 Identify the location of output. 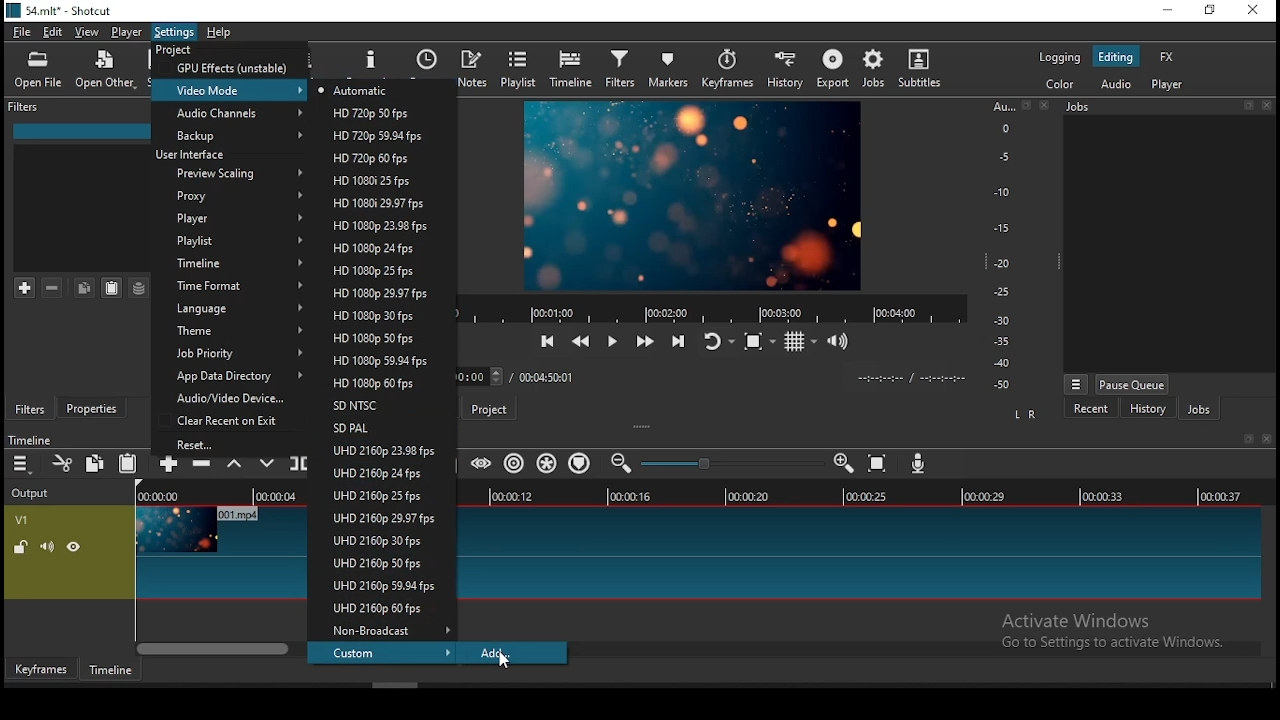
(33, 494).